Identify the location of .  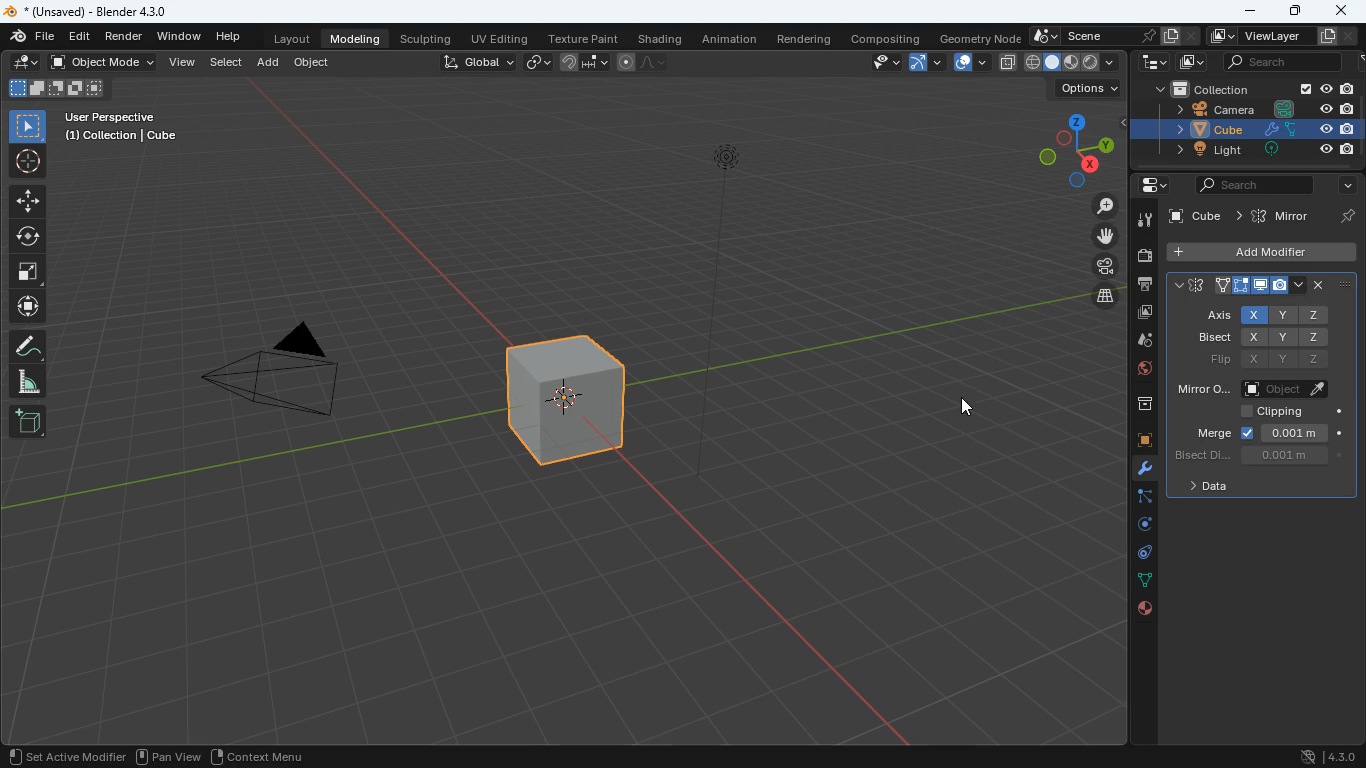
(1278, 129).